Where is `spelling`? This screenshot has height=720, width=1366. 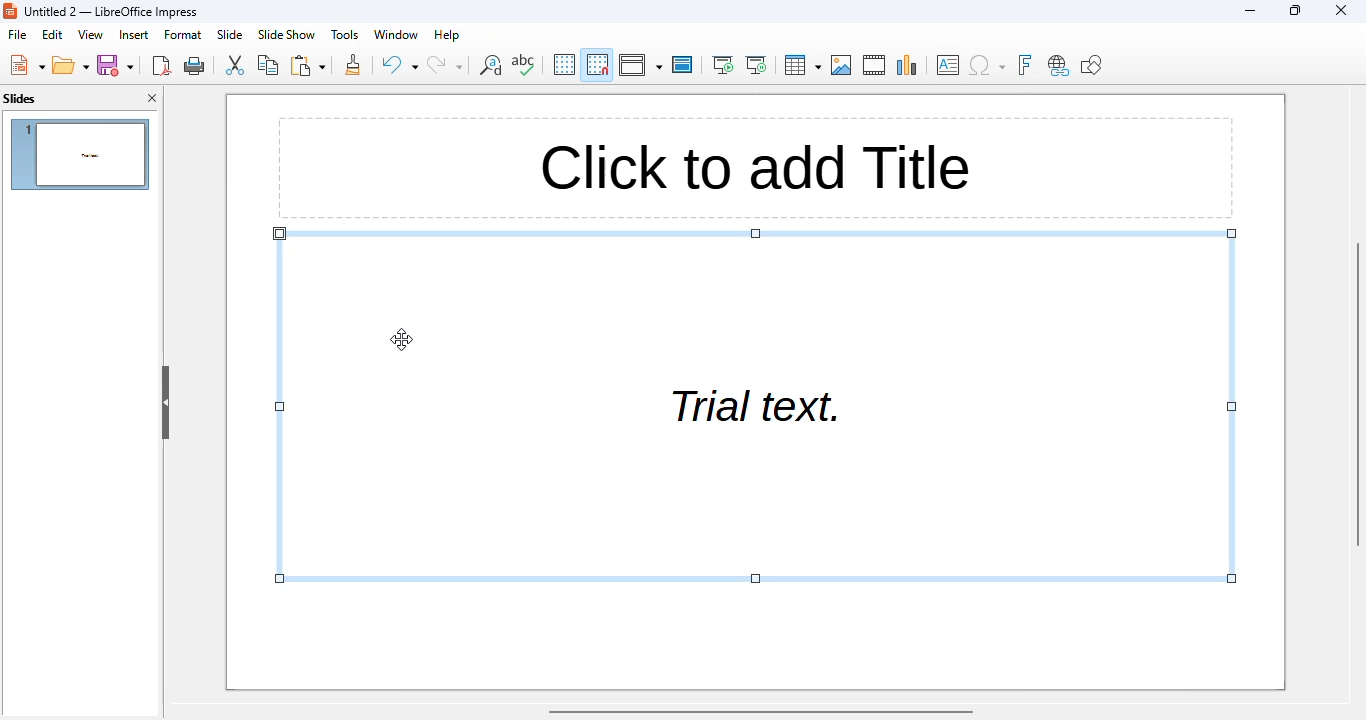 spelling is located at coordinates (523, 64).